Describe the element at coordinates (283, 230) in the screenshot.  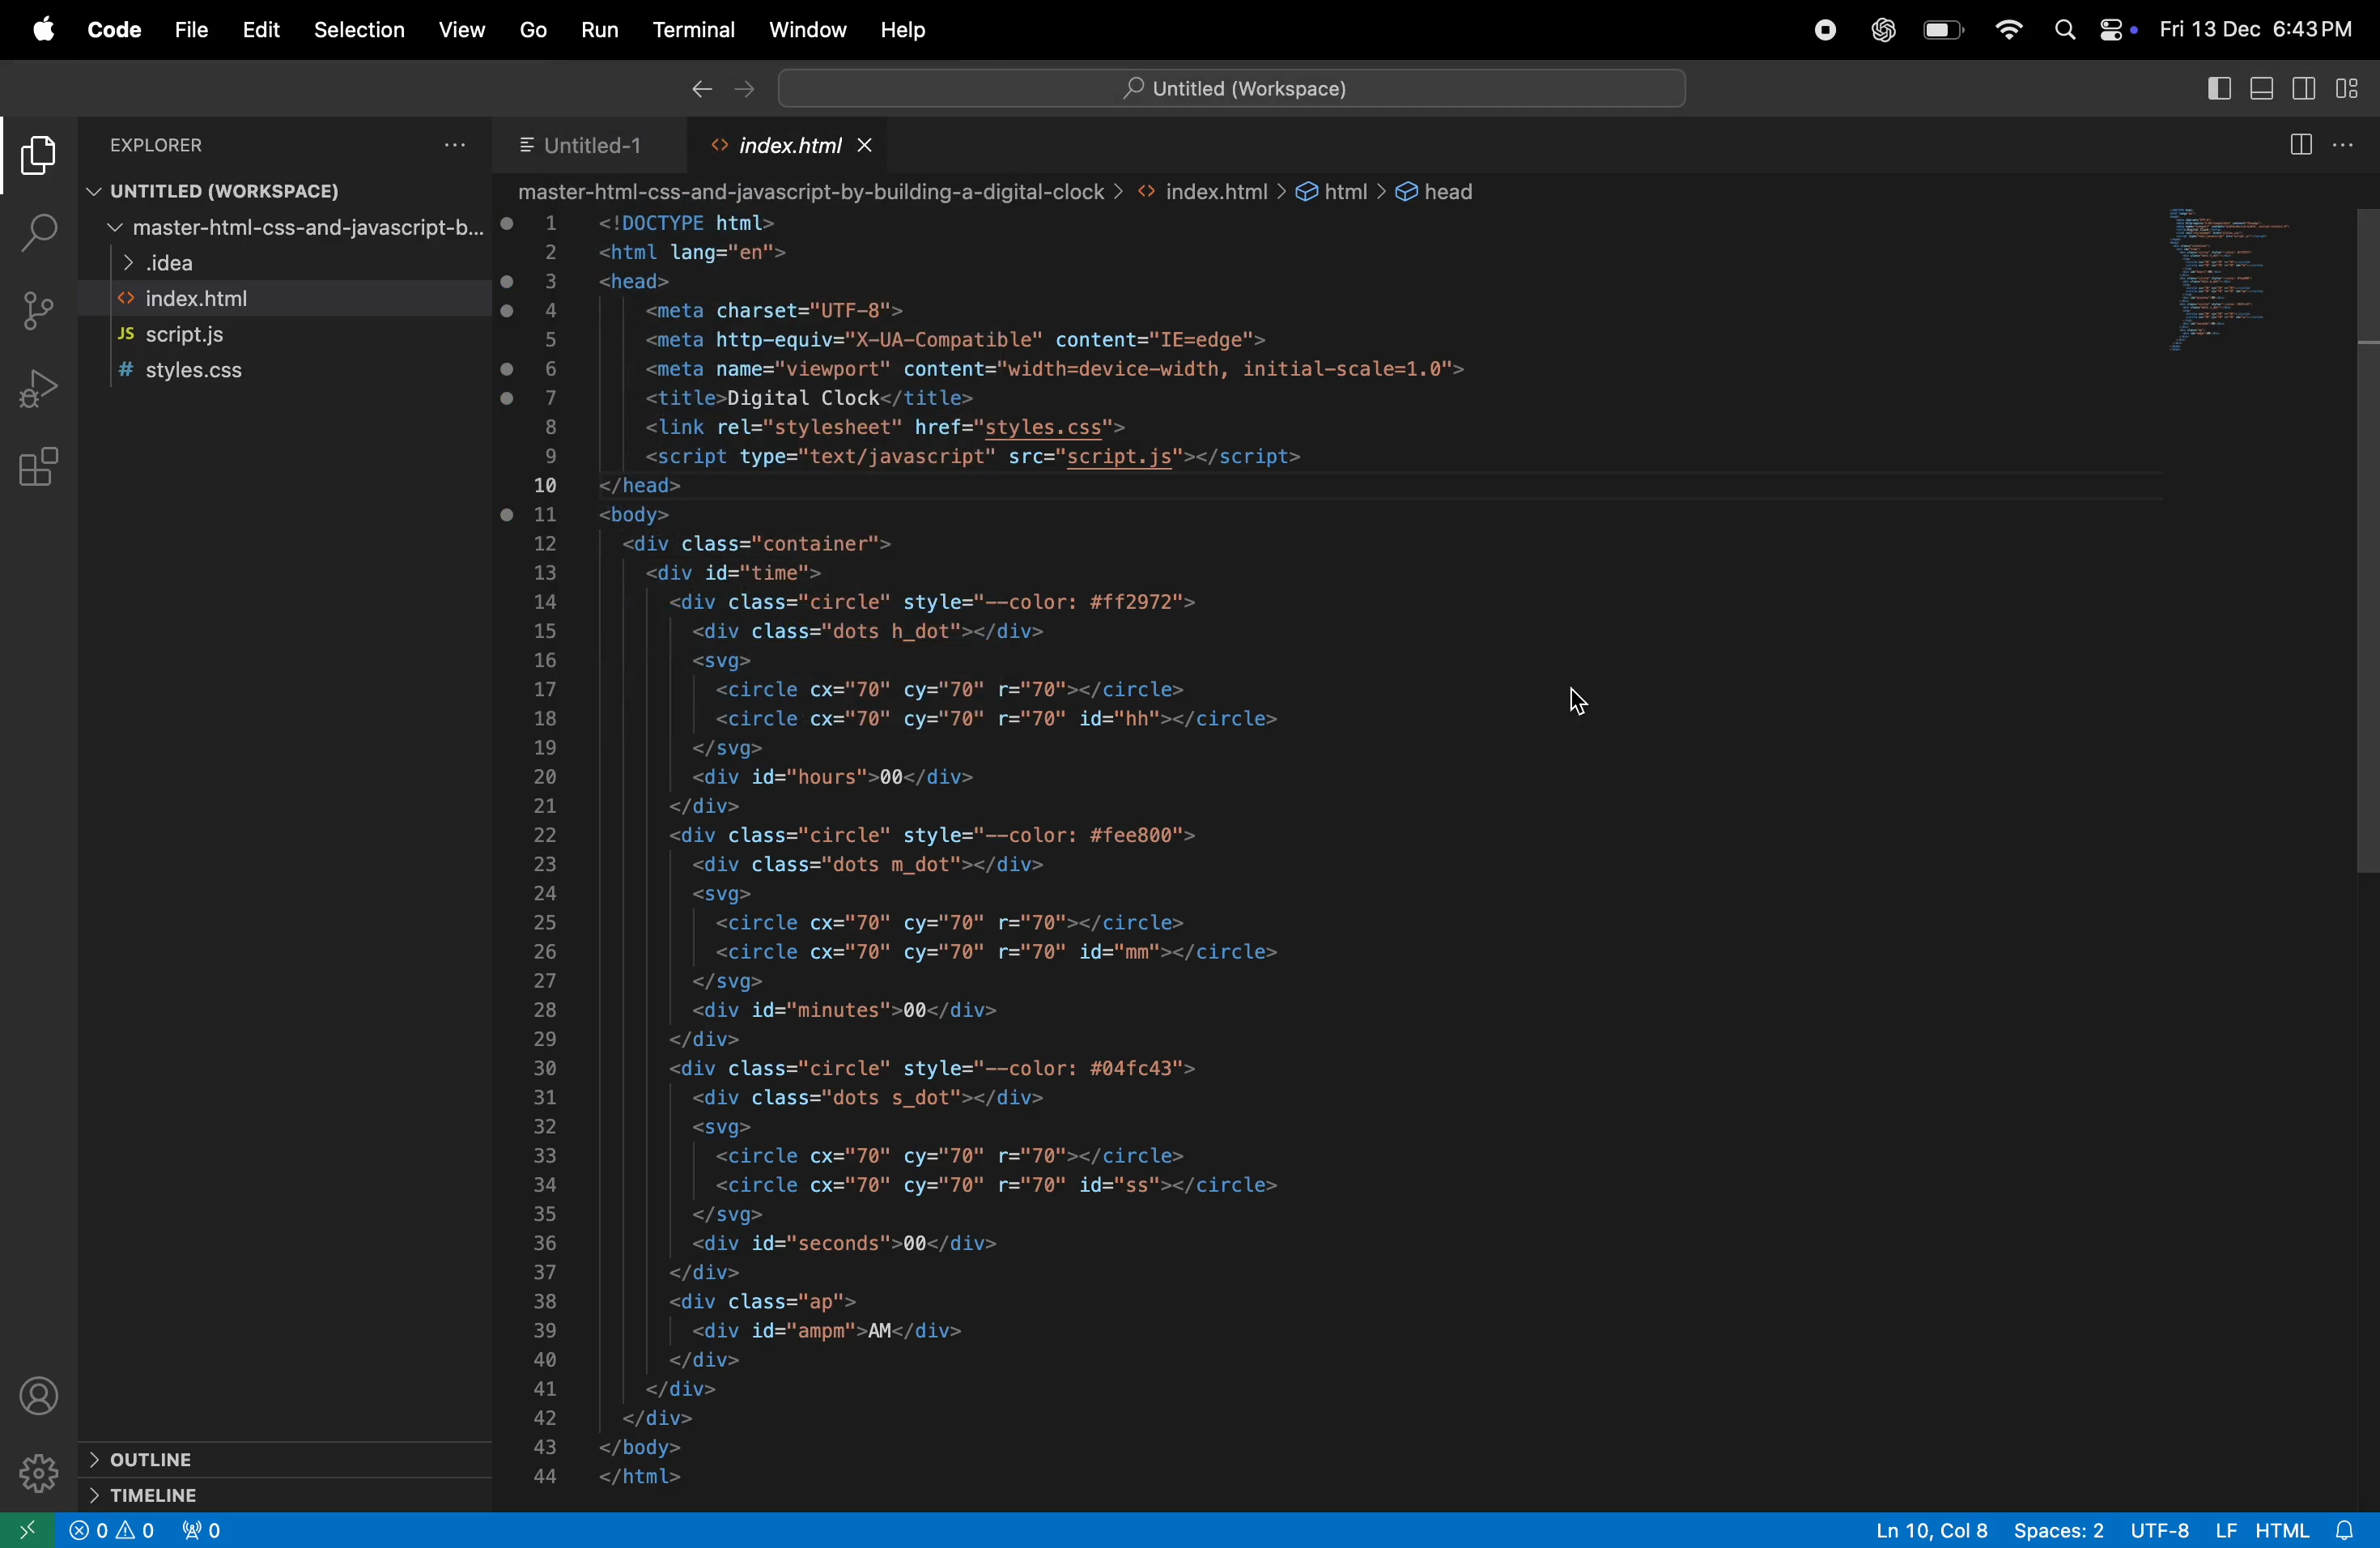
I see `master -css htm java script` at that location.